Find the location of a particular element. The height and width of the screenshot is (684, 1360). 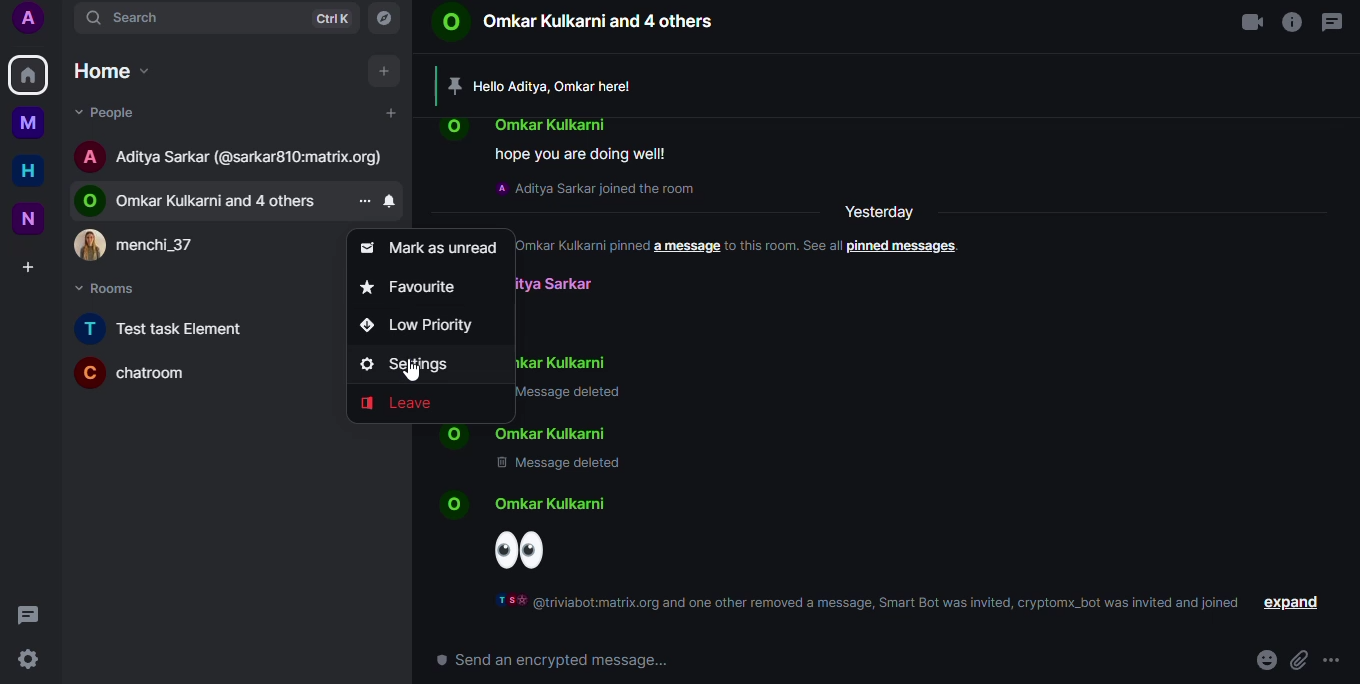

message deleted is located at coordinates (563, 393).